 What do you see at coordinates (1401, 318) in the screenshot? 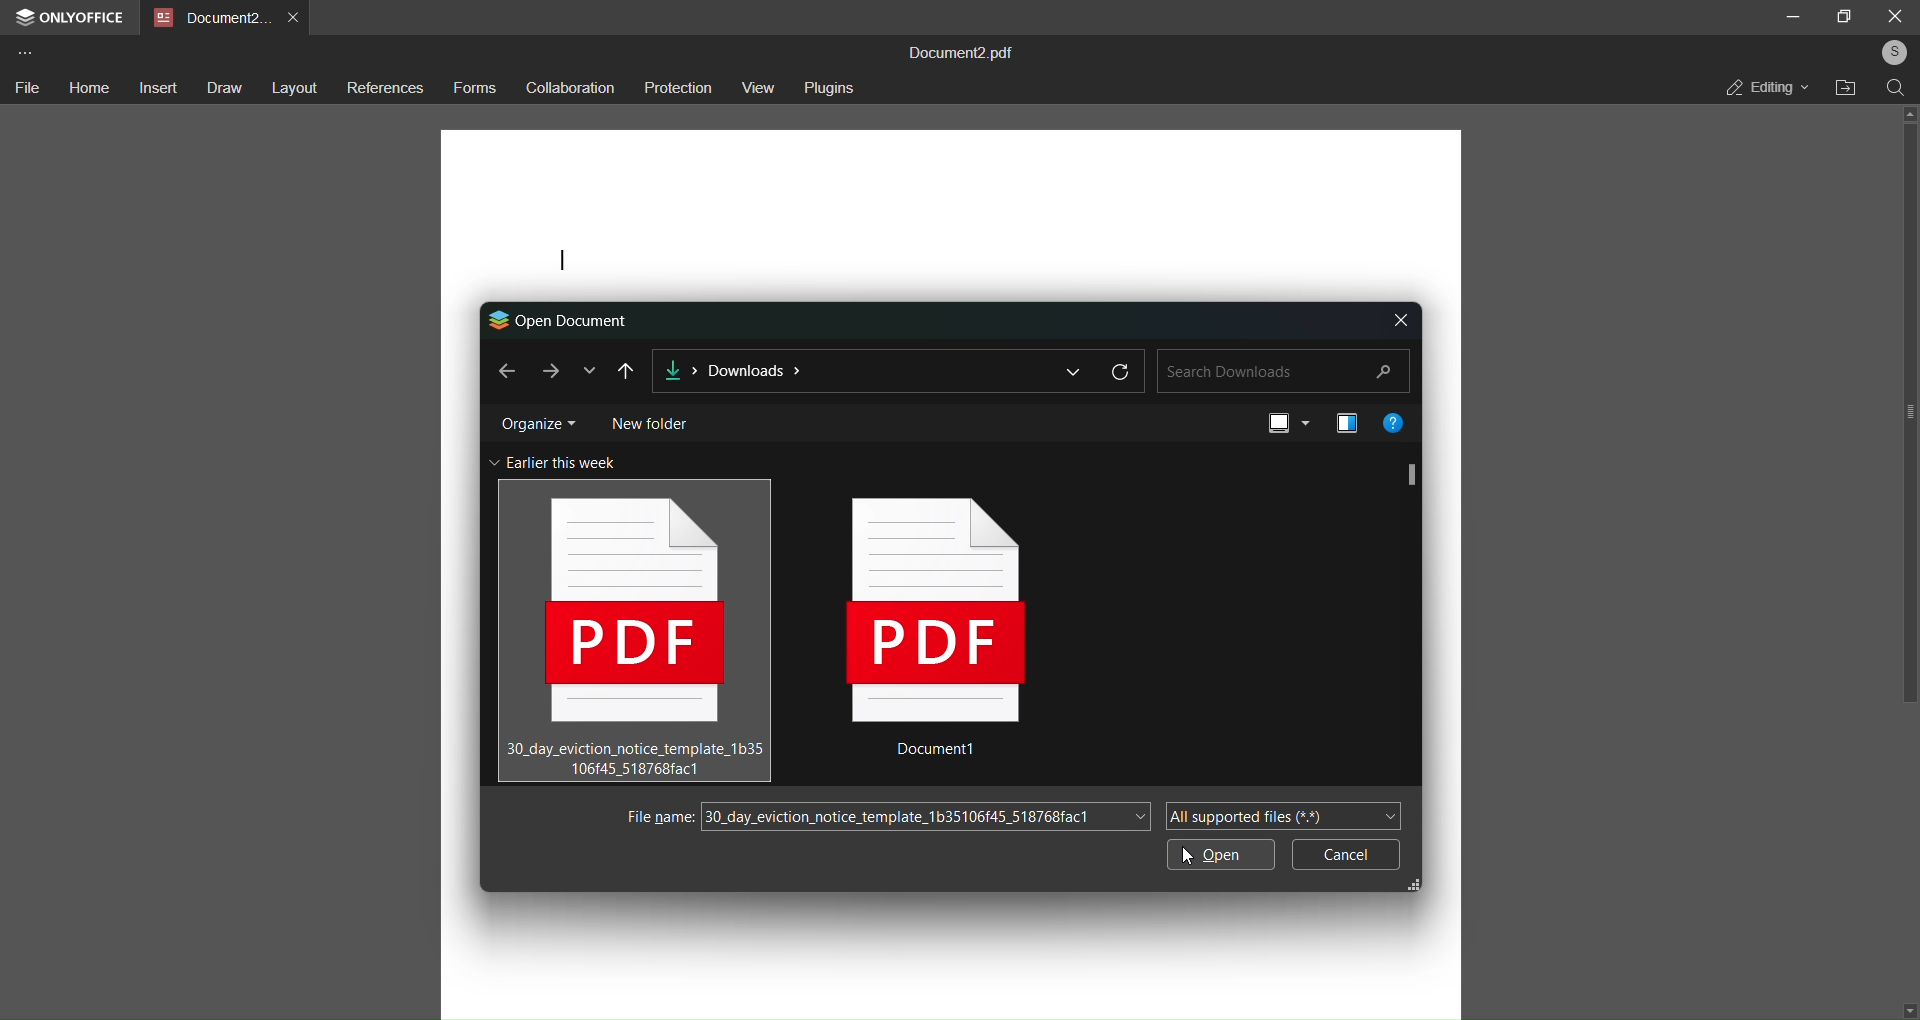
I see `close dialog` at bounding box center [1401, 318].